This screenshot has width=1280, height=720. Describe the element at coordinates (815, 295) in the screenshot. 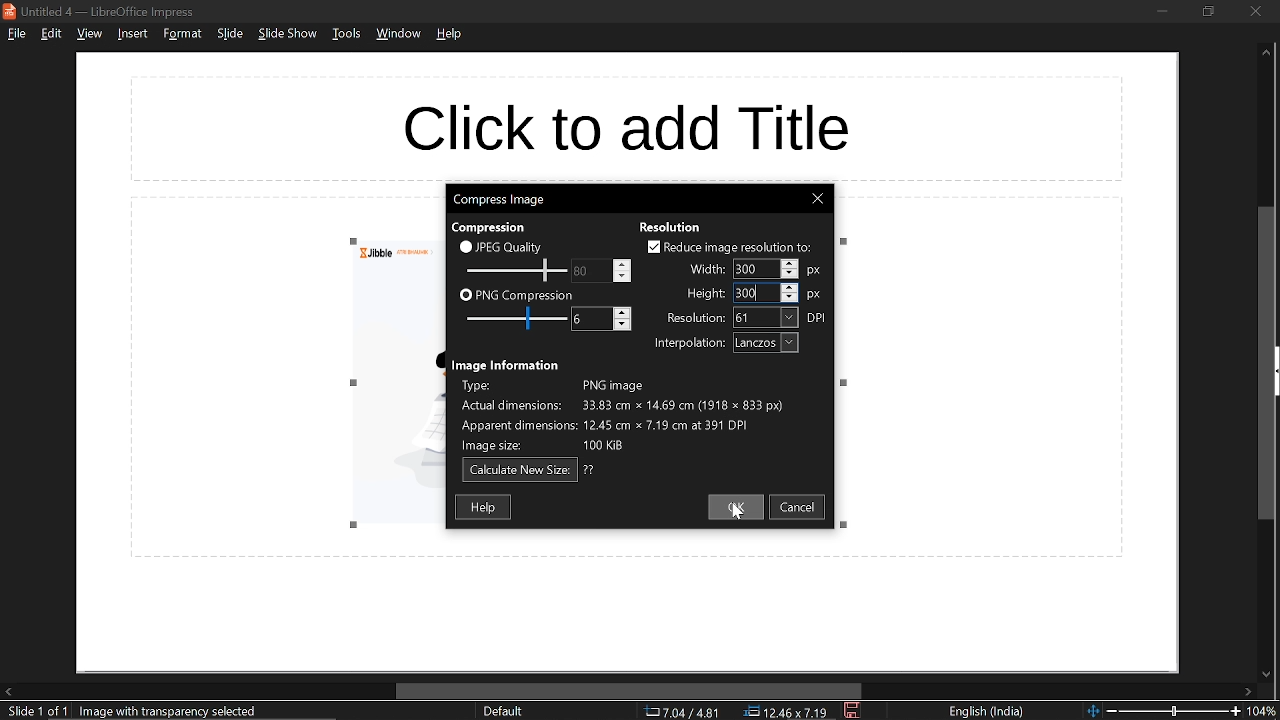

I see `px` at that location.